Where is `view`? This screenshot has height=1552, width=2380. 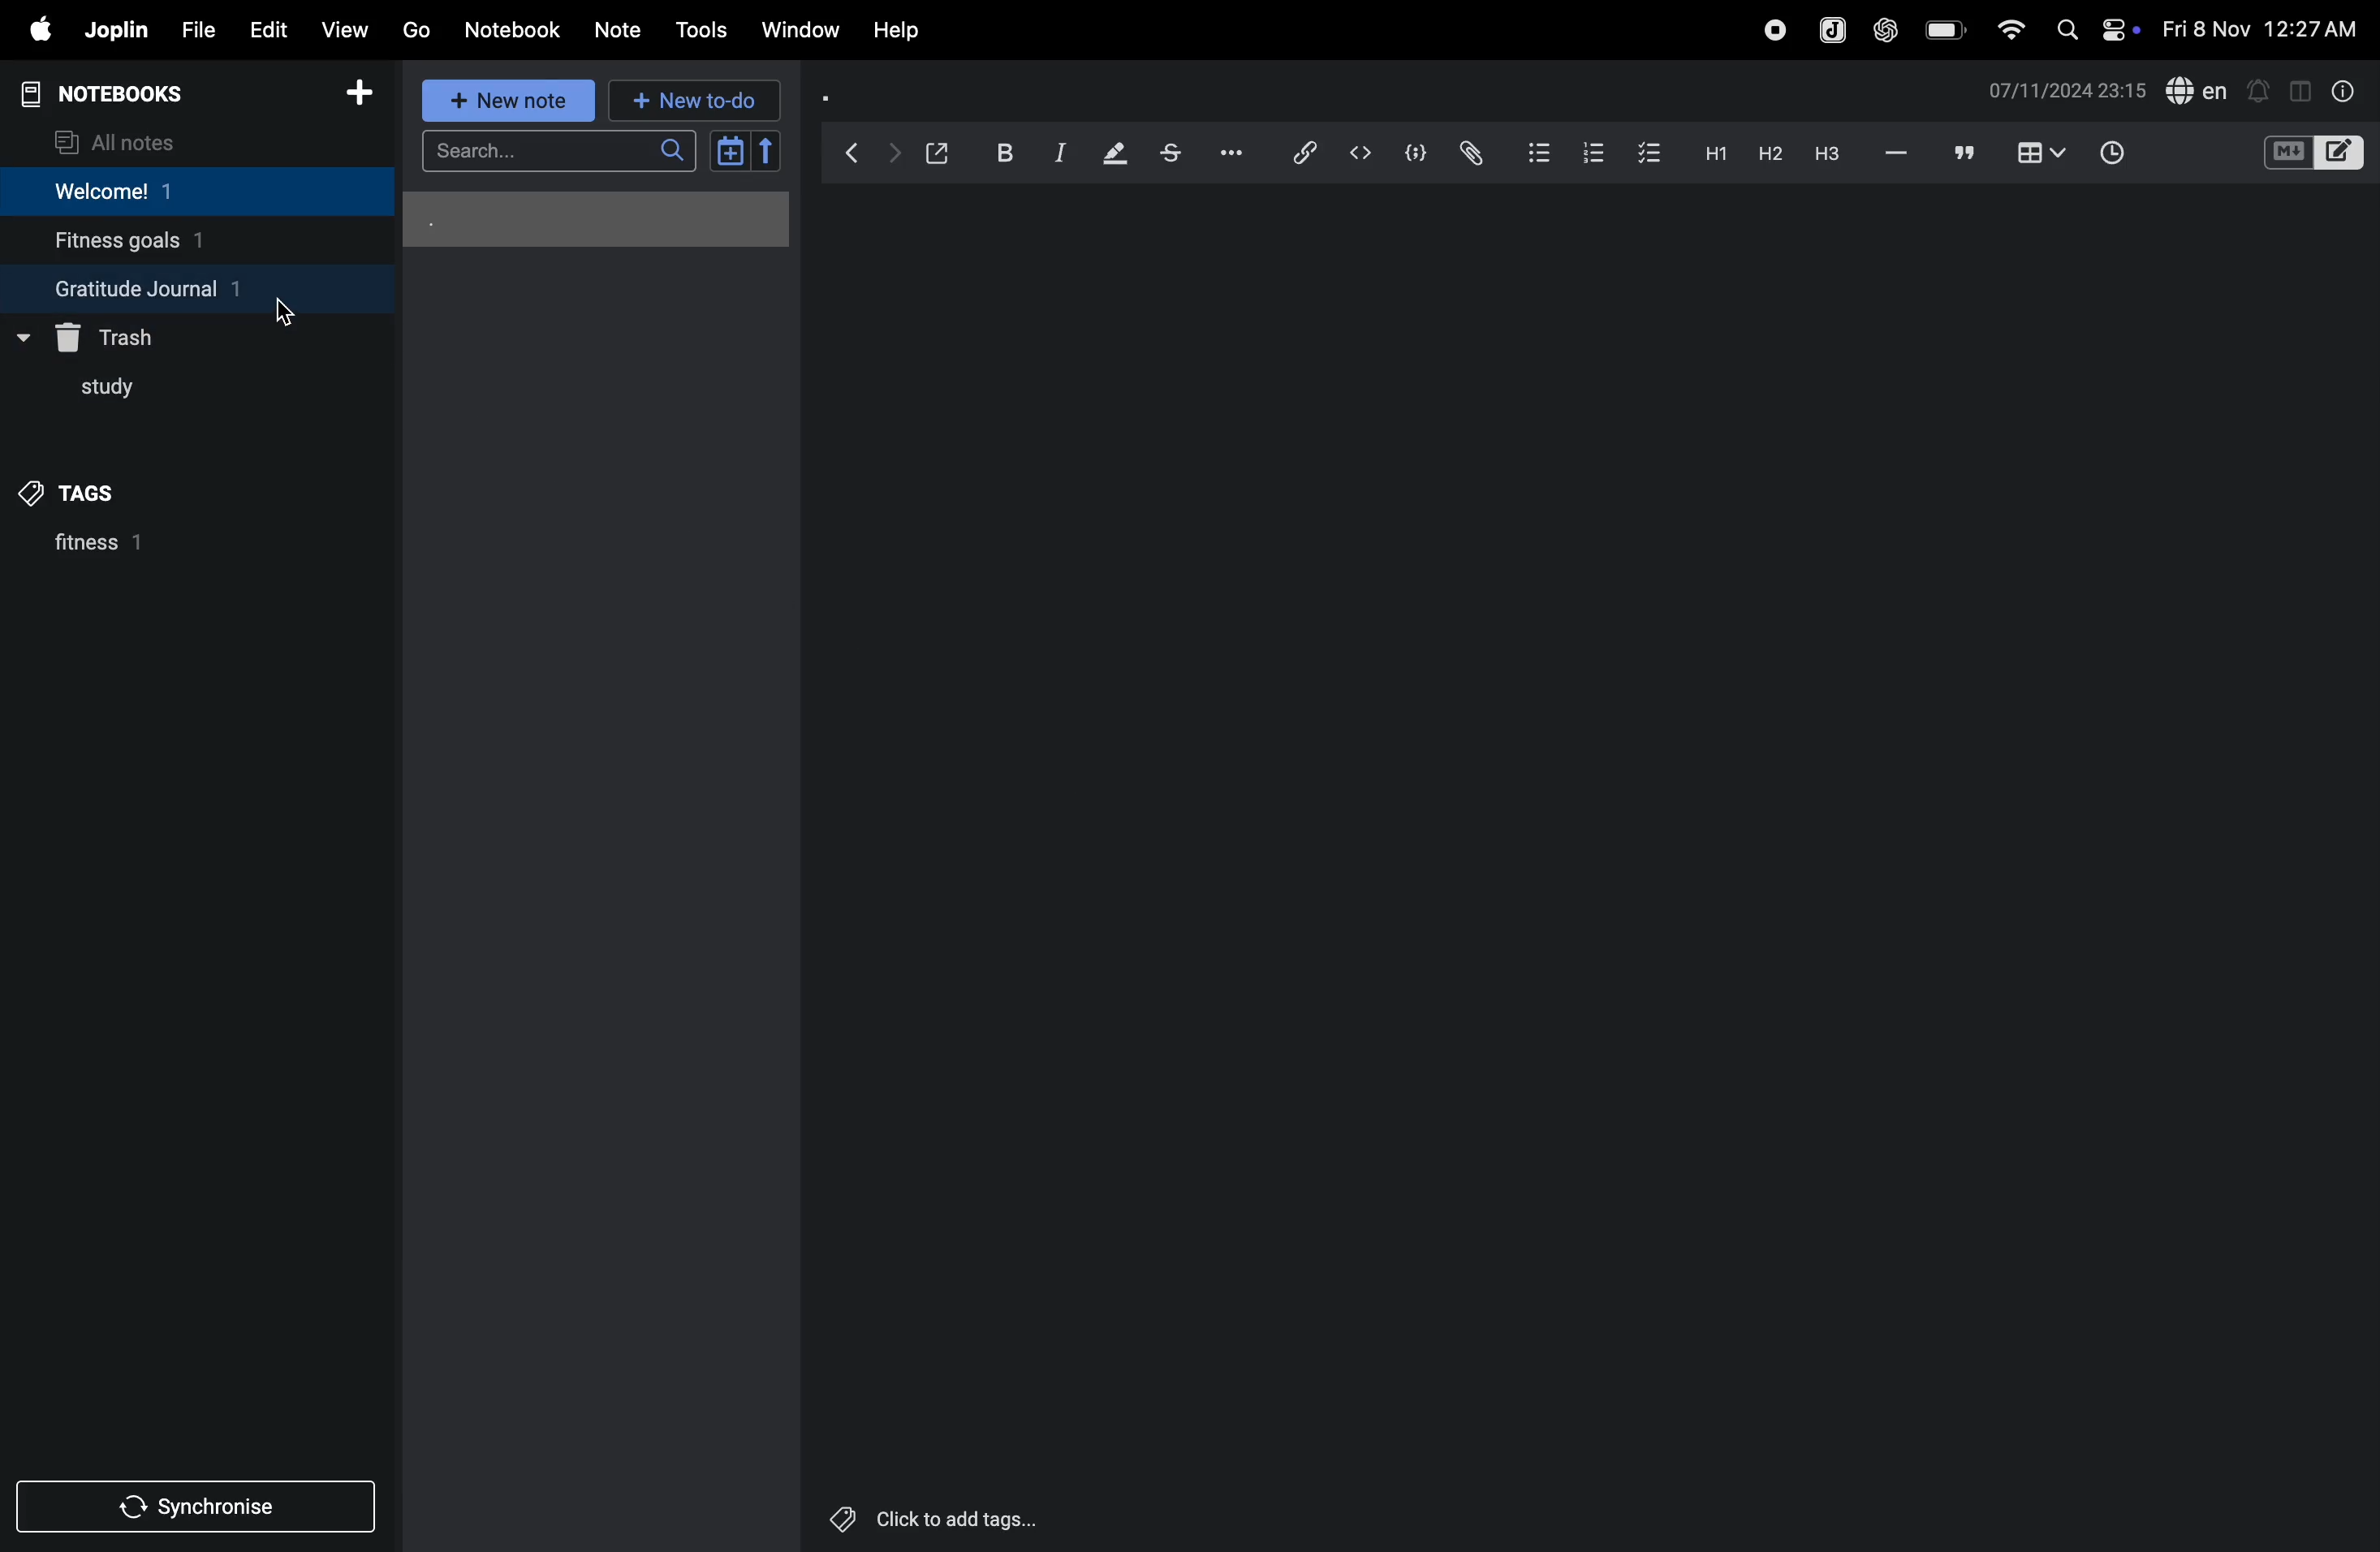 view is located at coordinates (338, 31).